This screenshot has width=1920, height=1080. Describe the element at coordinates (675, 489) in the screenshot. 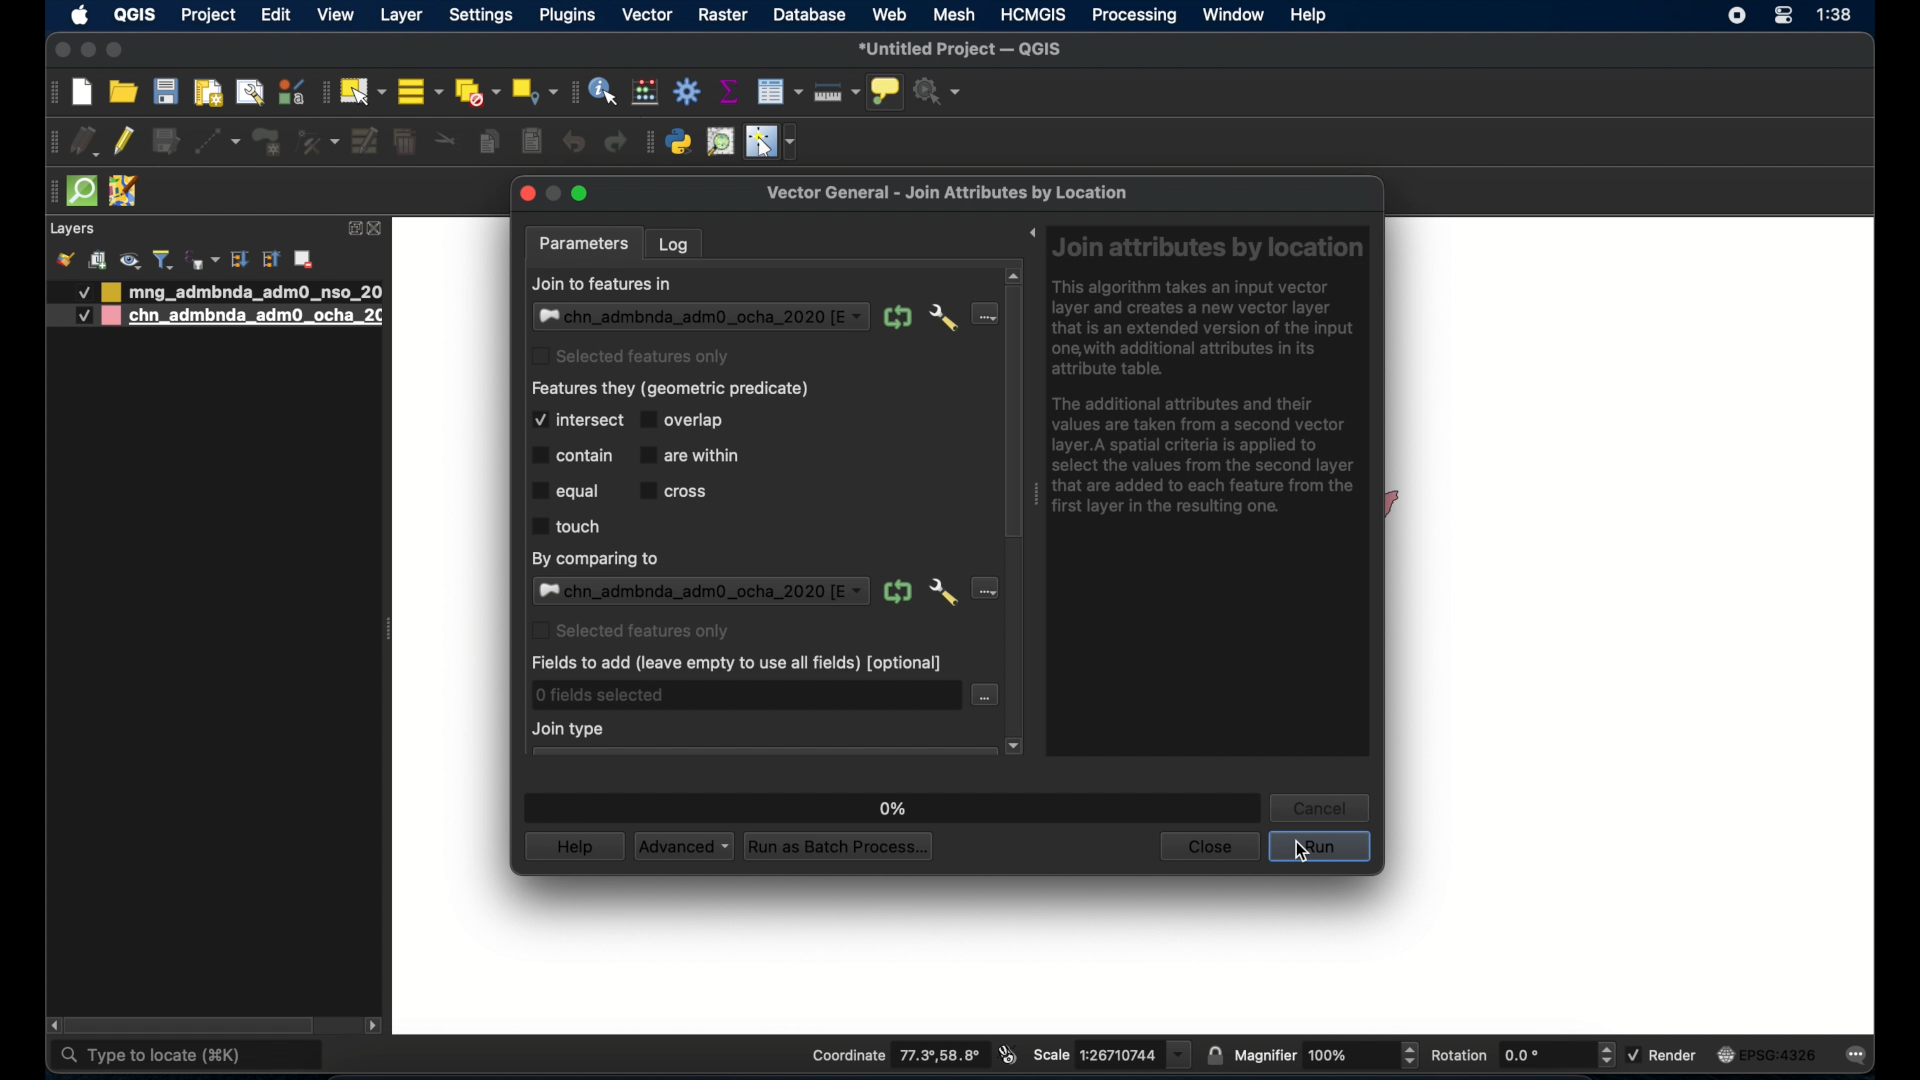

I see `cross` at that location.